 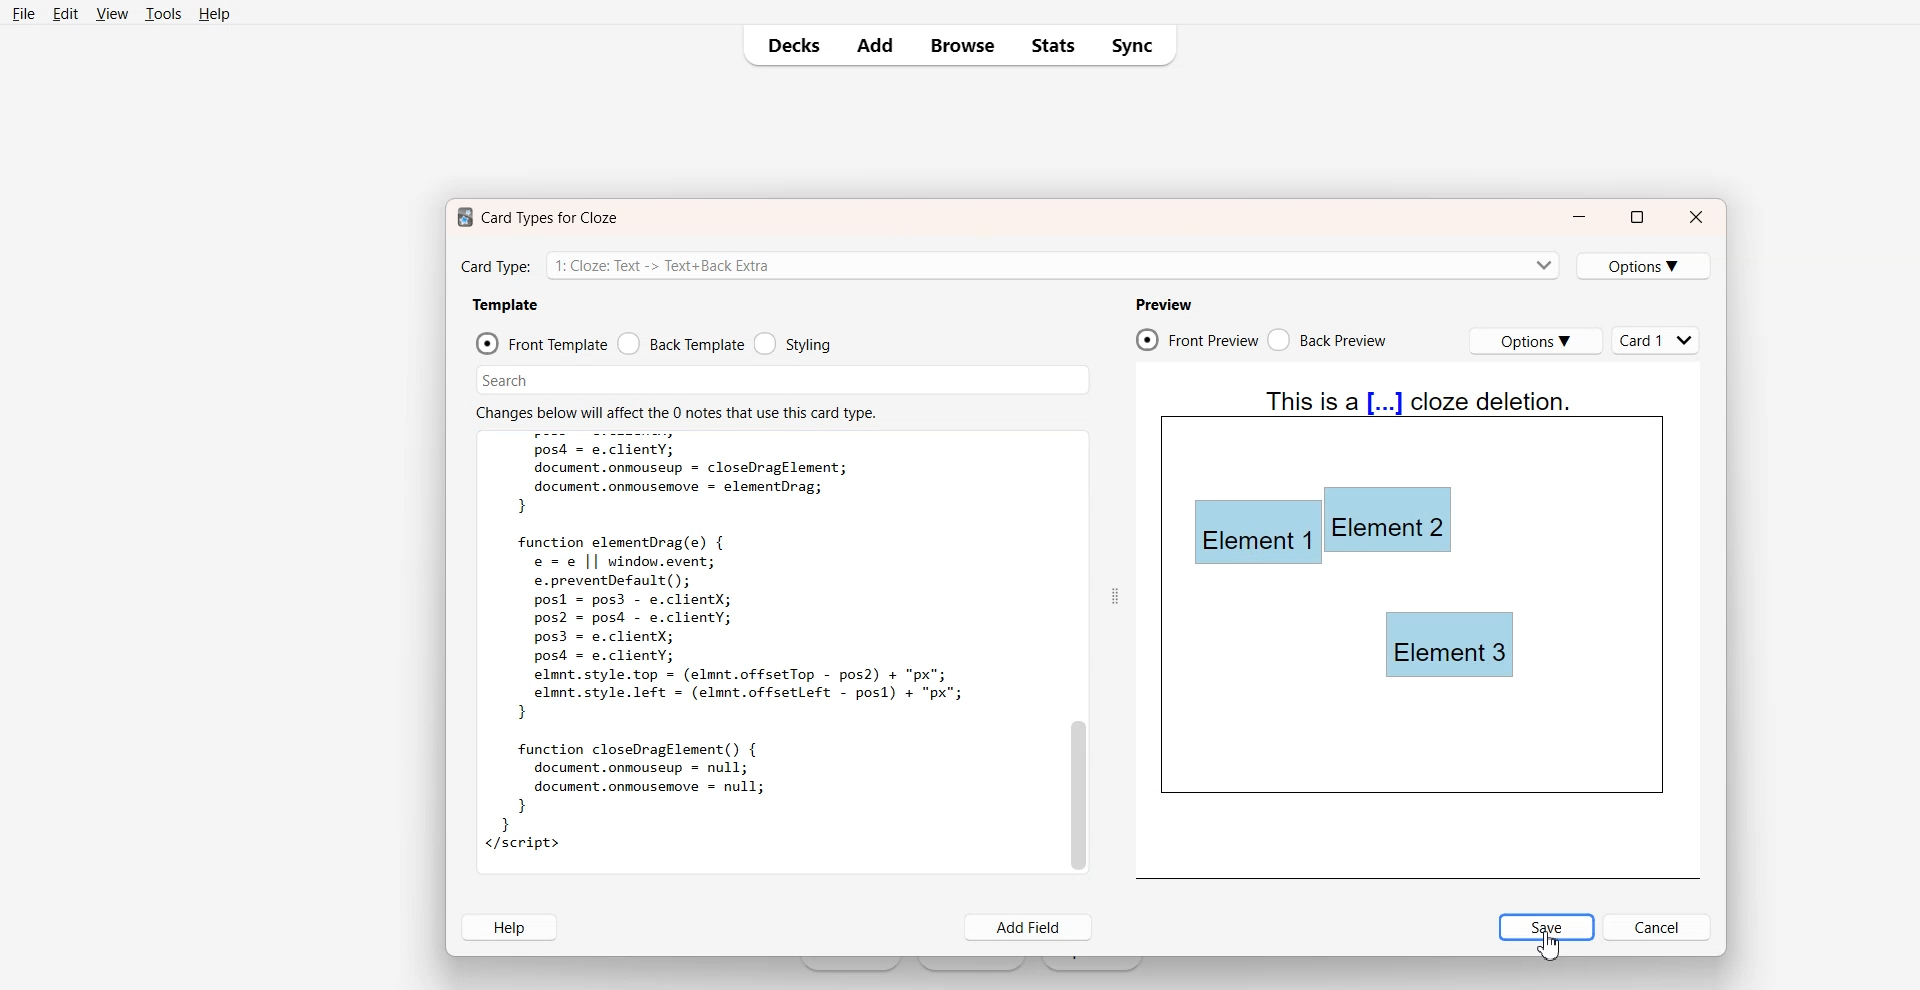 What do you see at coordinates (213, 13) in the screenshot?
I see `Help` at bounding box center [213, 13].